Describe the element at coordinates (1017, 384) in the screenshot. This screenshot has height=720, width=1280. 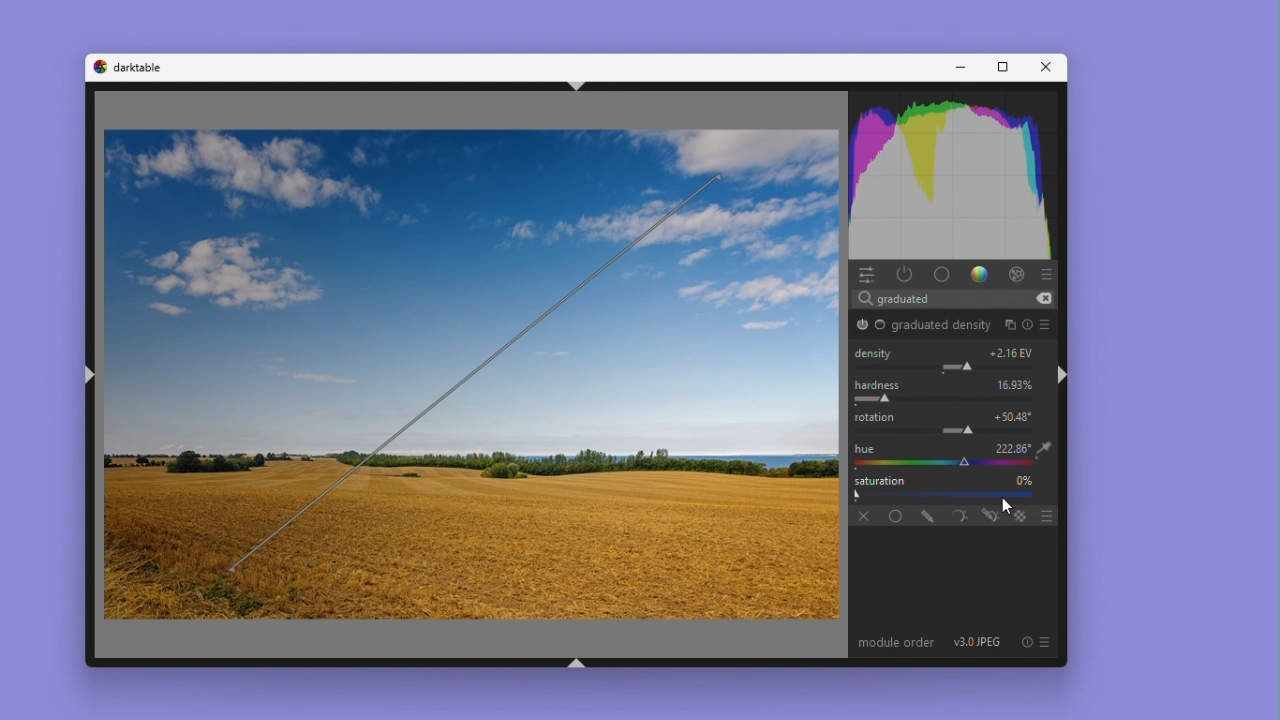
I see `0.00%` at that location.